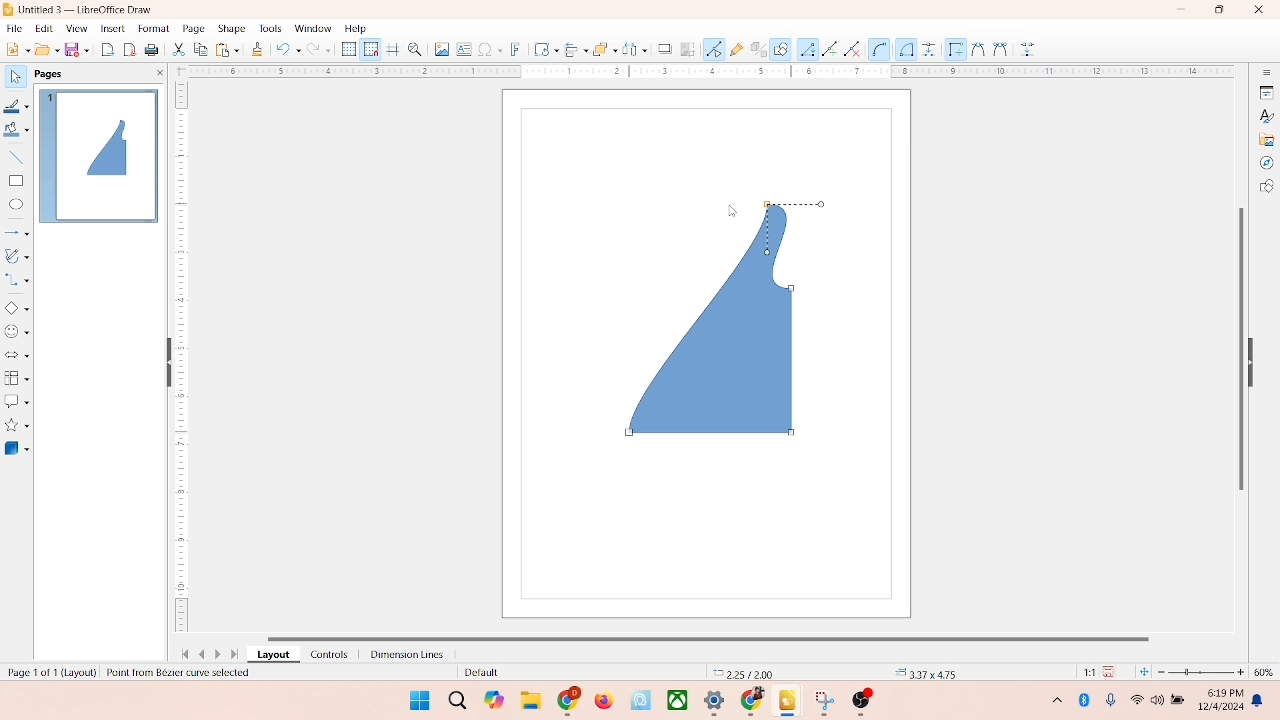 This screenshot has width=1280, height=720. Describe the element at coordinates (929, 49) in the screenshot. I see `Dimension line tool` at that location.